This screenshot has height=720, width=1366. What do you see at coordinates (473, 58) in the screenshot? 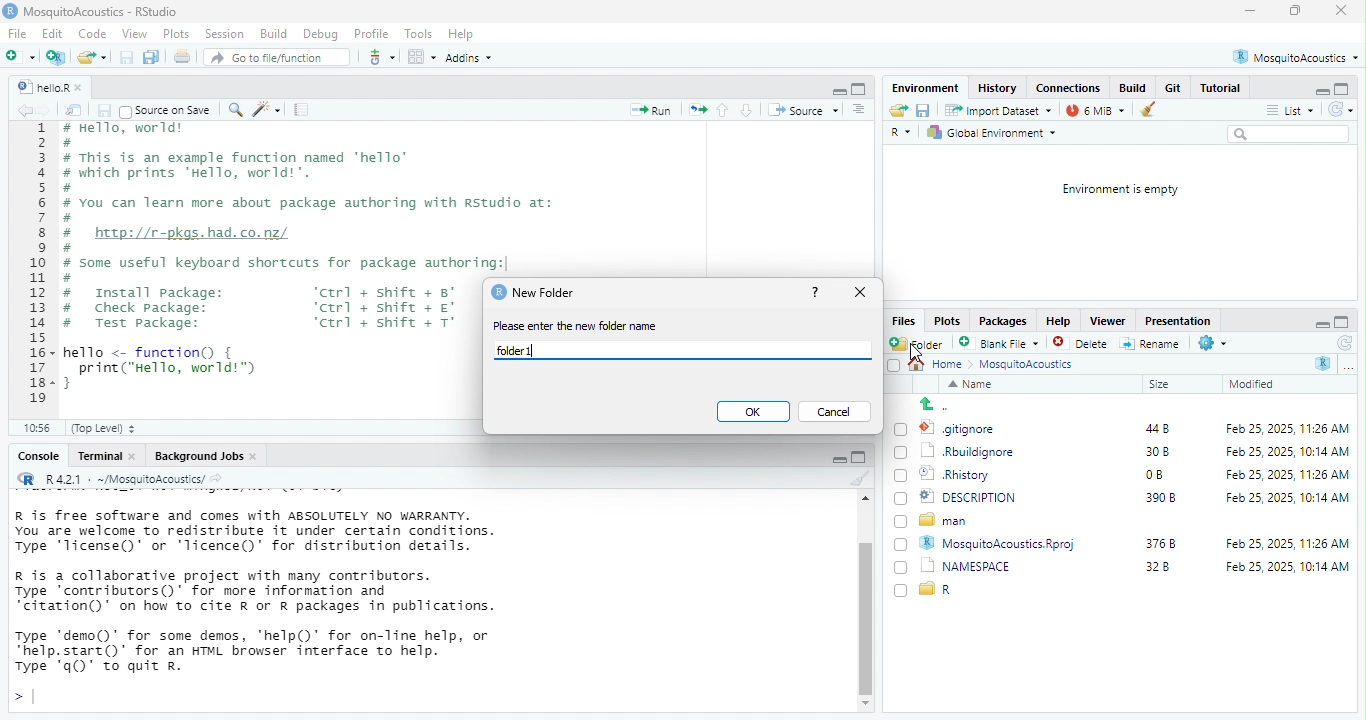
I see `Addins ~` at bounding box center [473, 58].